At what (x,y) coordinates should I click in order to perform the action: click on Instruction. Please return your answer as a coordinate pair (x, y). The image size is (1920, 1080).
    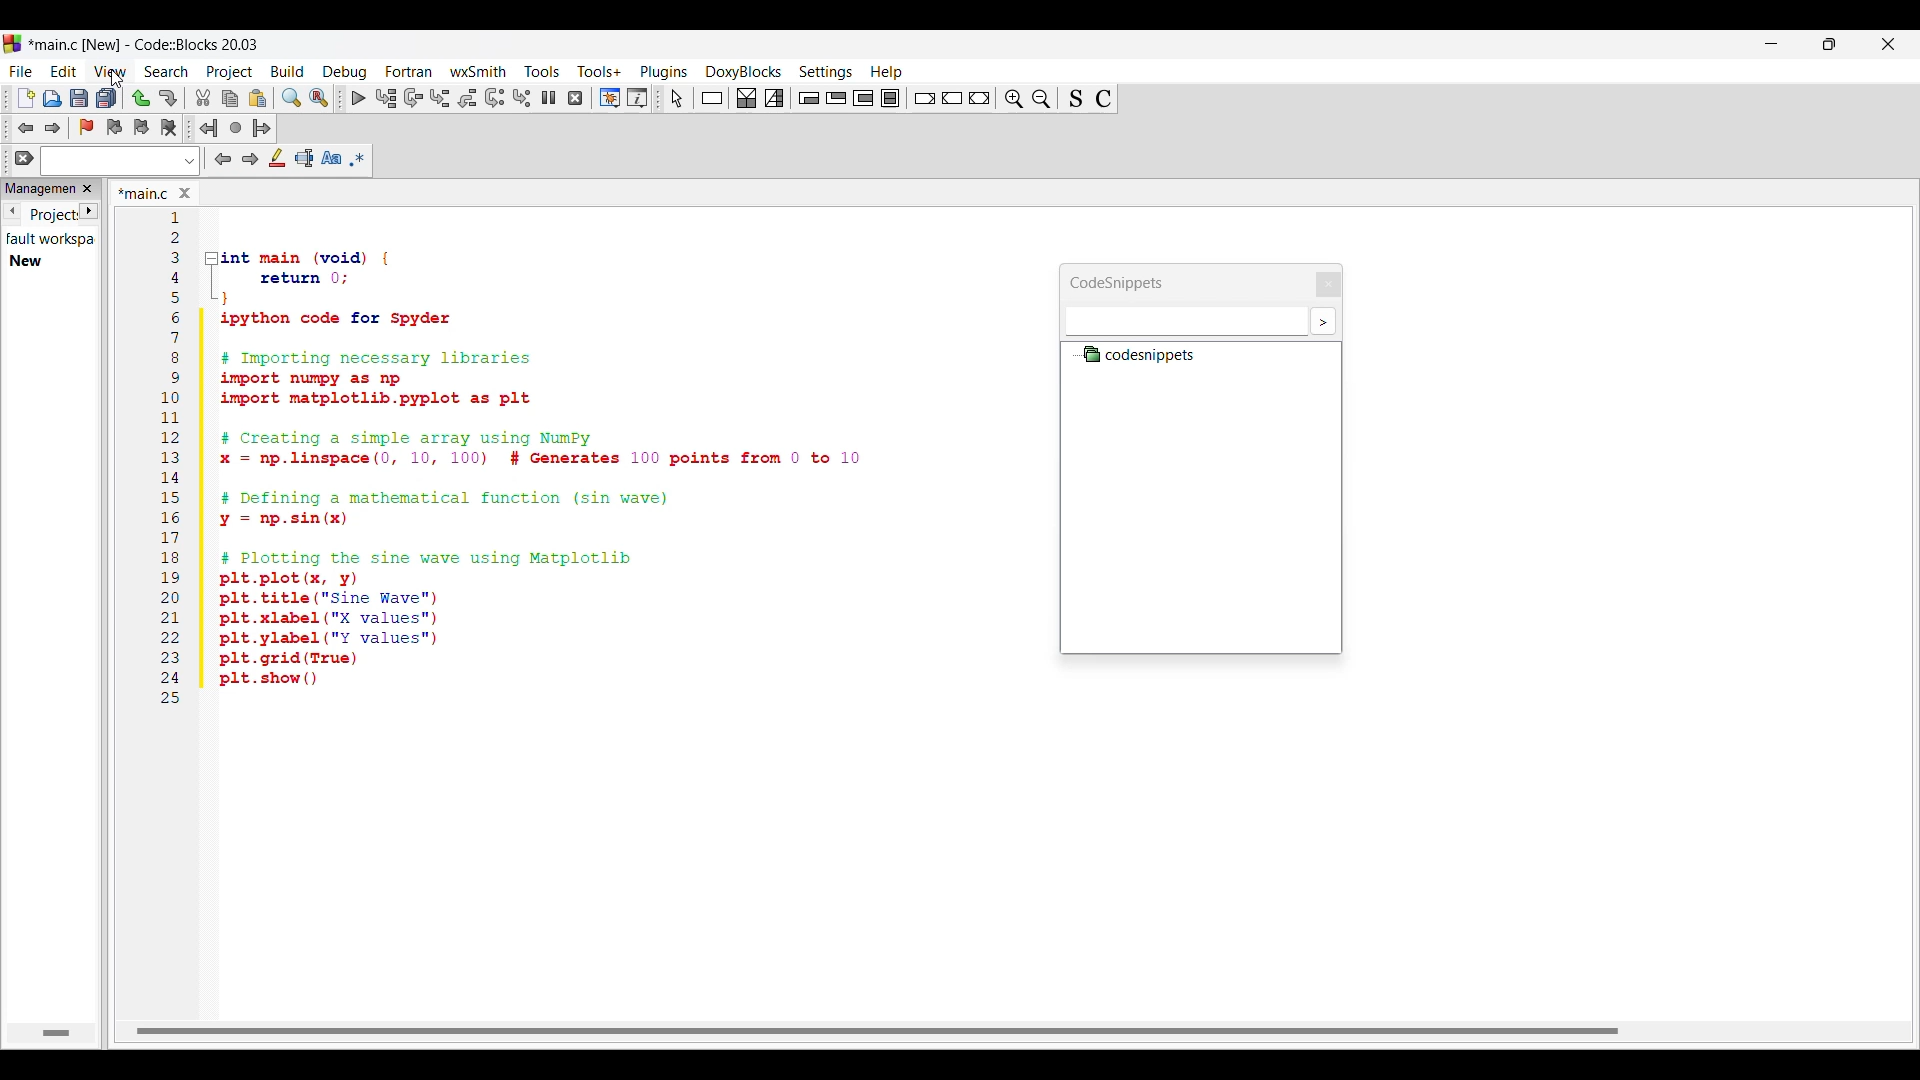
    Looking at the image, I should click on (712, 98).